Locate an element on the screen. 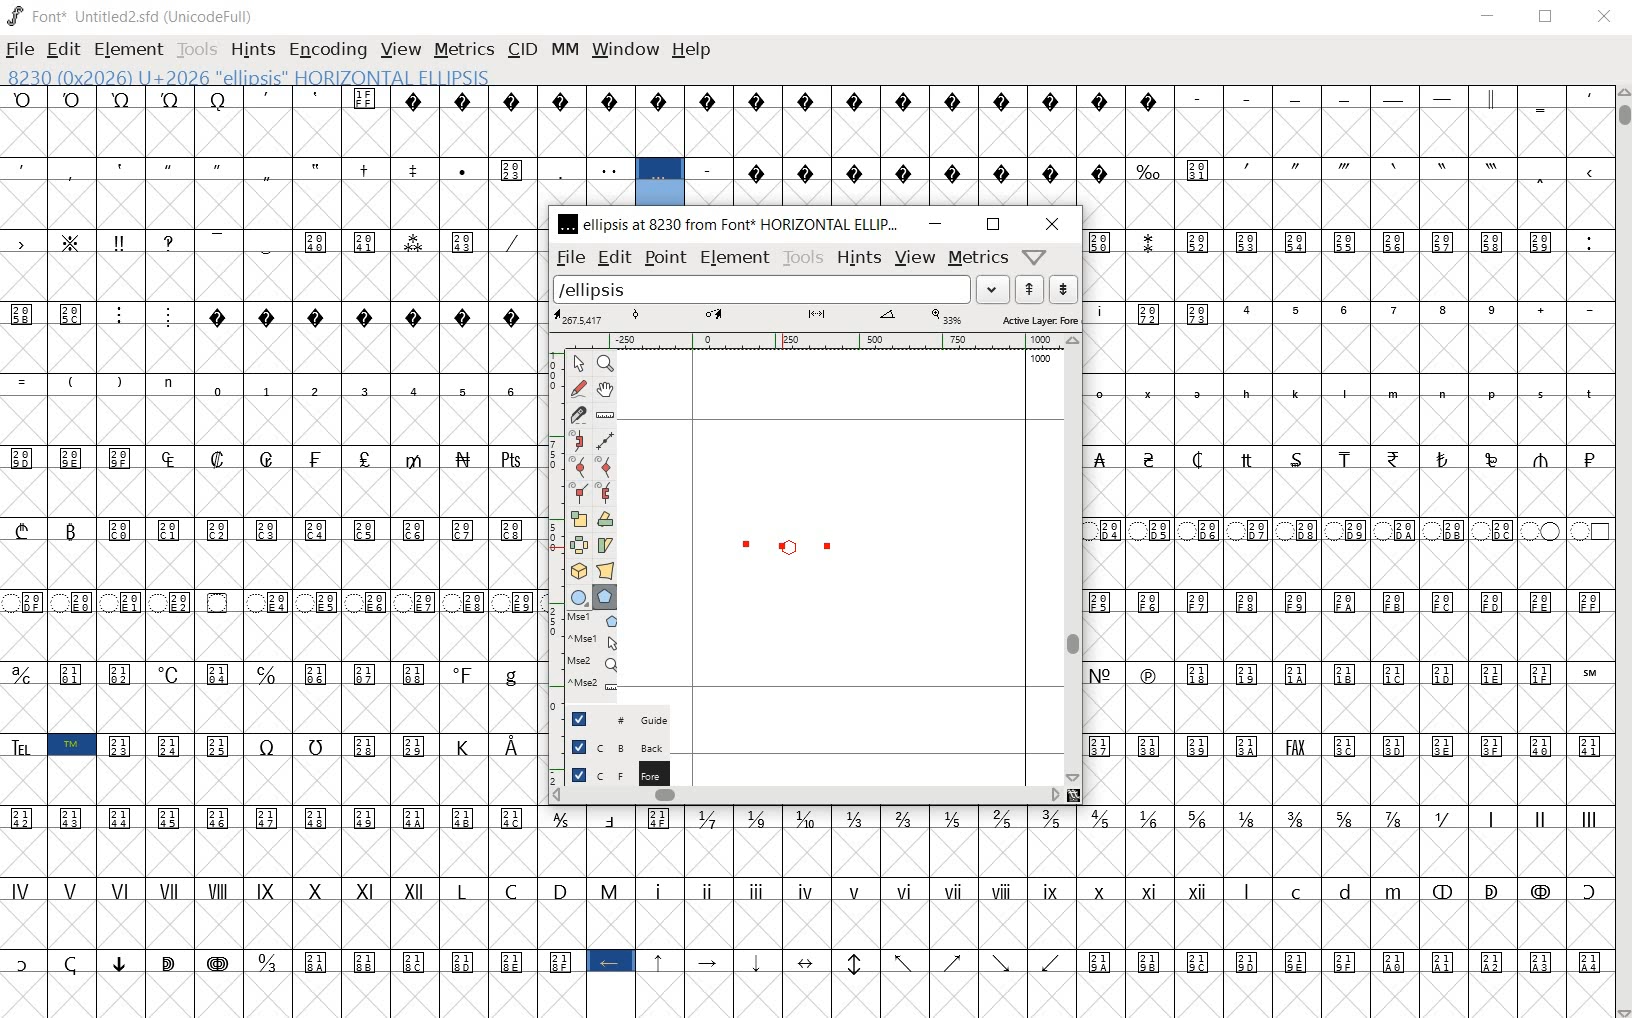  scrollbar is located at coordinates (805, 795).